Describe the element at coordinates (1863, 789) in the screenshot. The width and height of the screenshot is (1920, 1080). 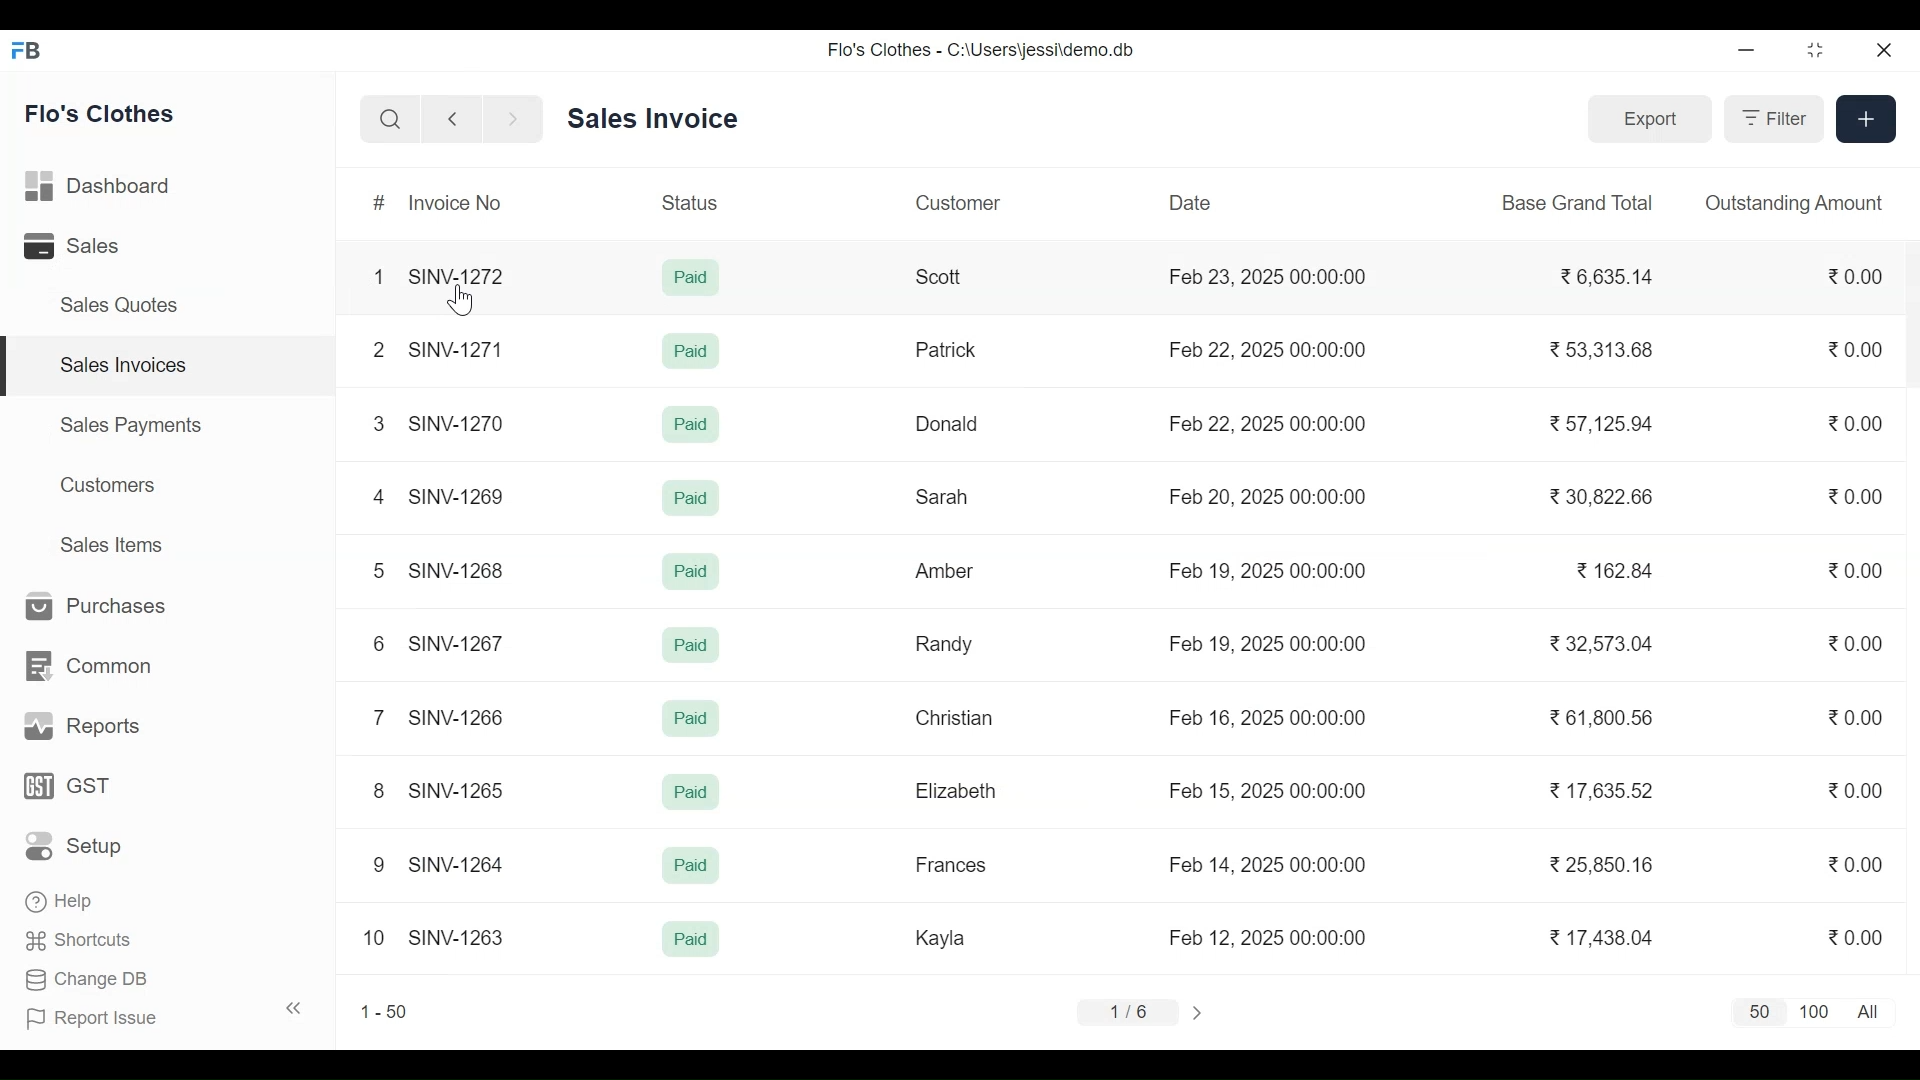
I see `0.00` at that location.